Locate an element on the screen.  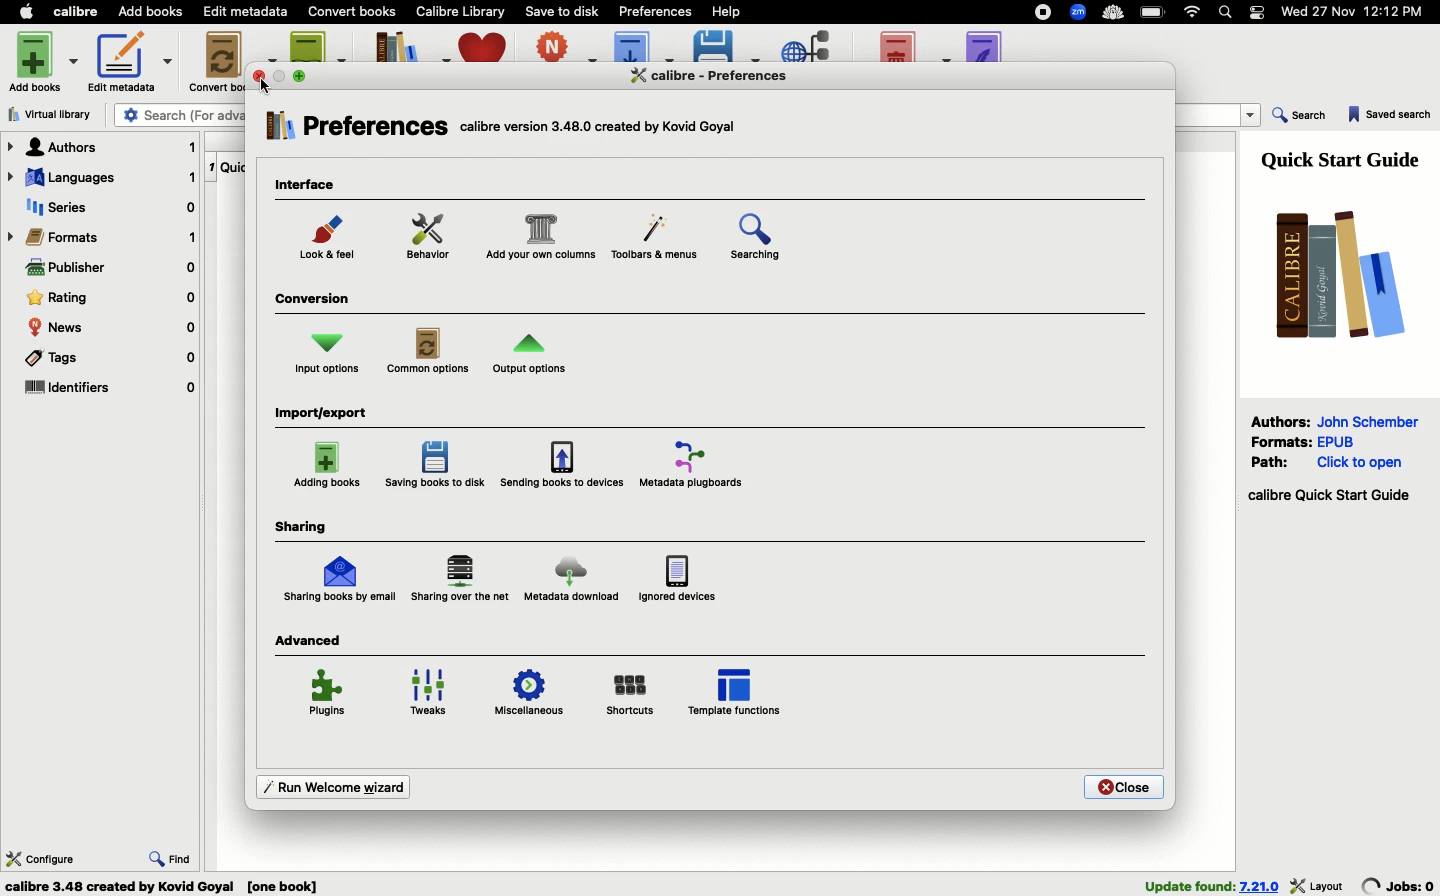
dropdown is located at coordinates (1252, 116).